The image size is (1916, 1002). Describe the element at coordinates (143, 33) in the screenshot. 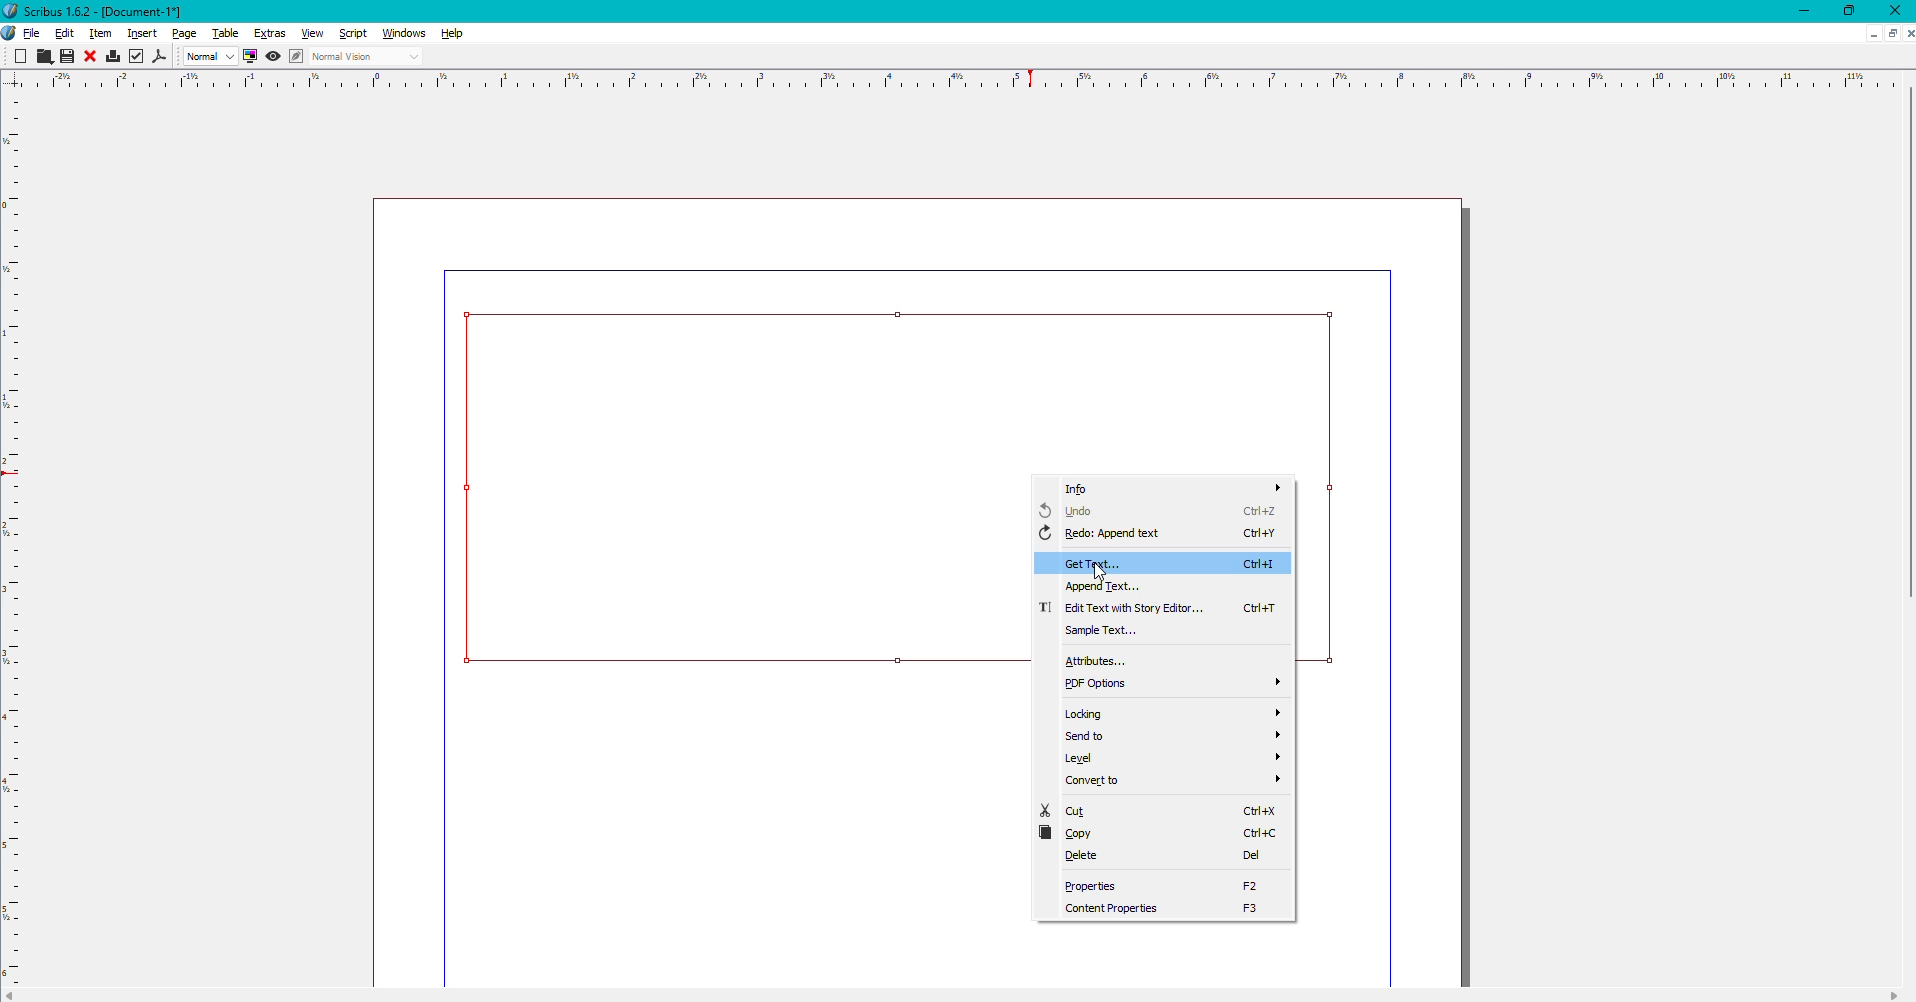

I see `Insert` at that location.